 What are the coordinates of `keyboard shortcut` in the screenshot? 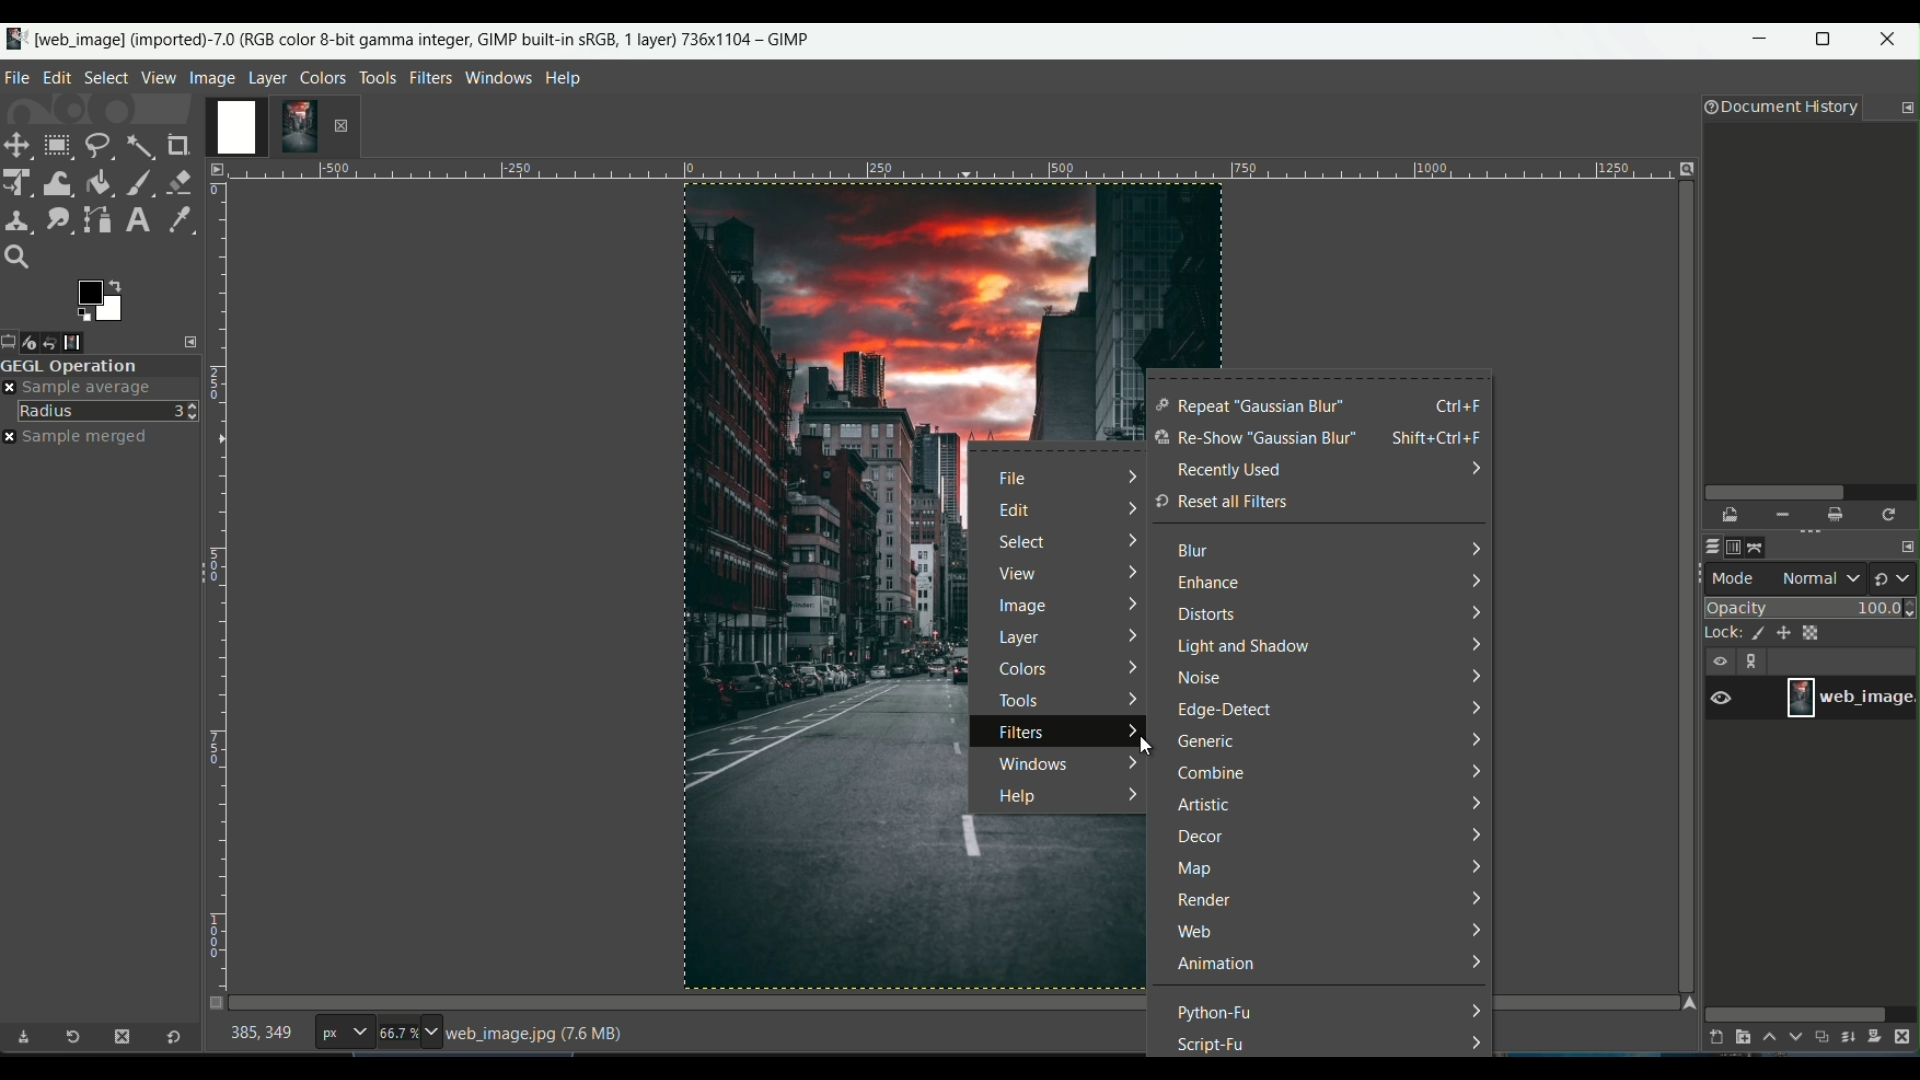 It's located at (1442, 439).